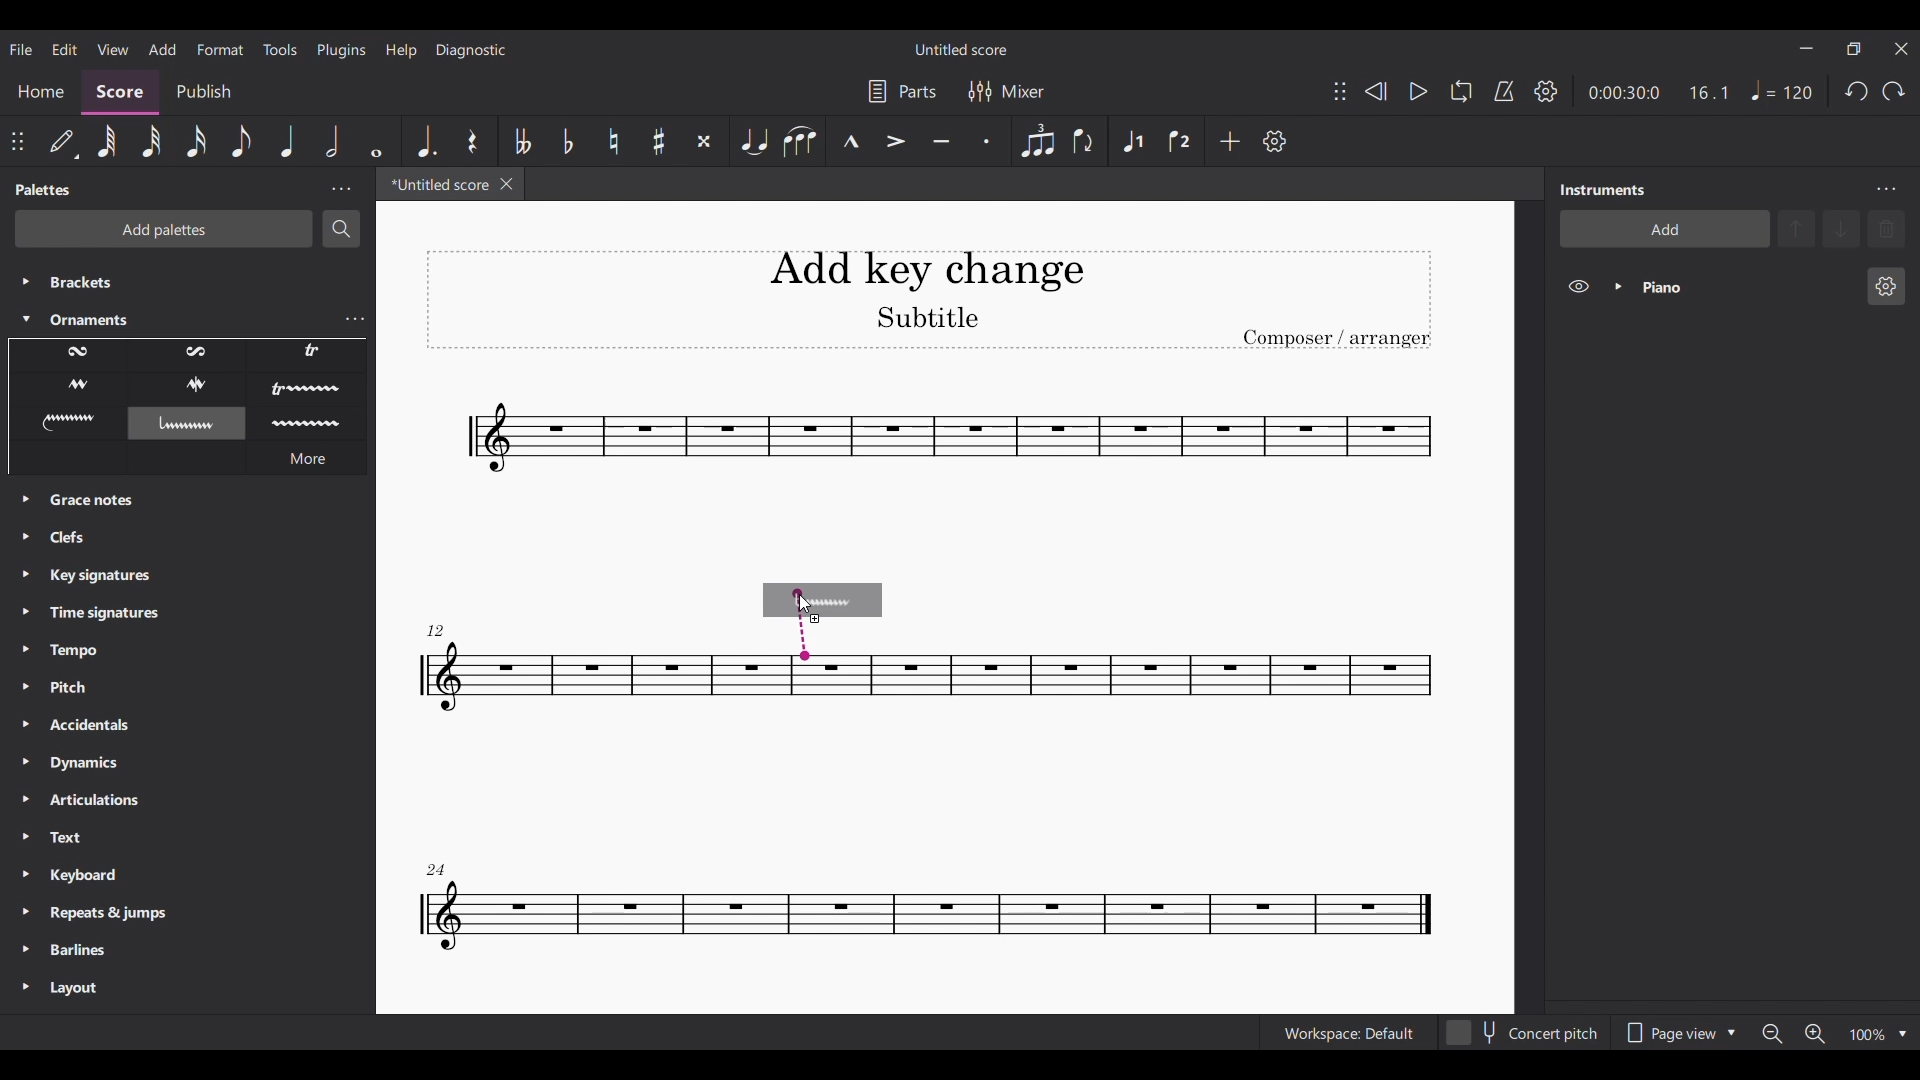 This screenshot has width=1920, height=1080. What do you see at coordinates (288, 140) in the screenshot?
I see `Quarter note` at bounding box center [288, 140].